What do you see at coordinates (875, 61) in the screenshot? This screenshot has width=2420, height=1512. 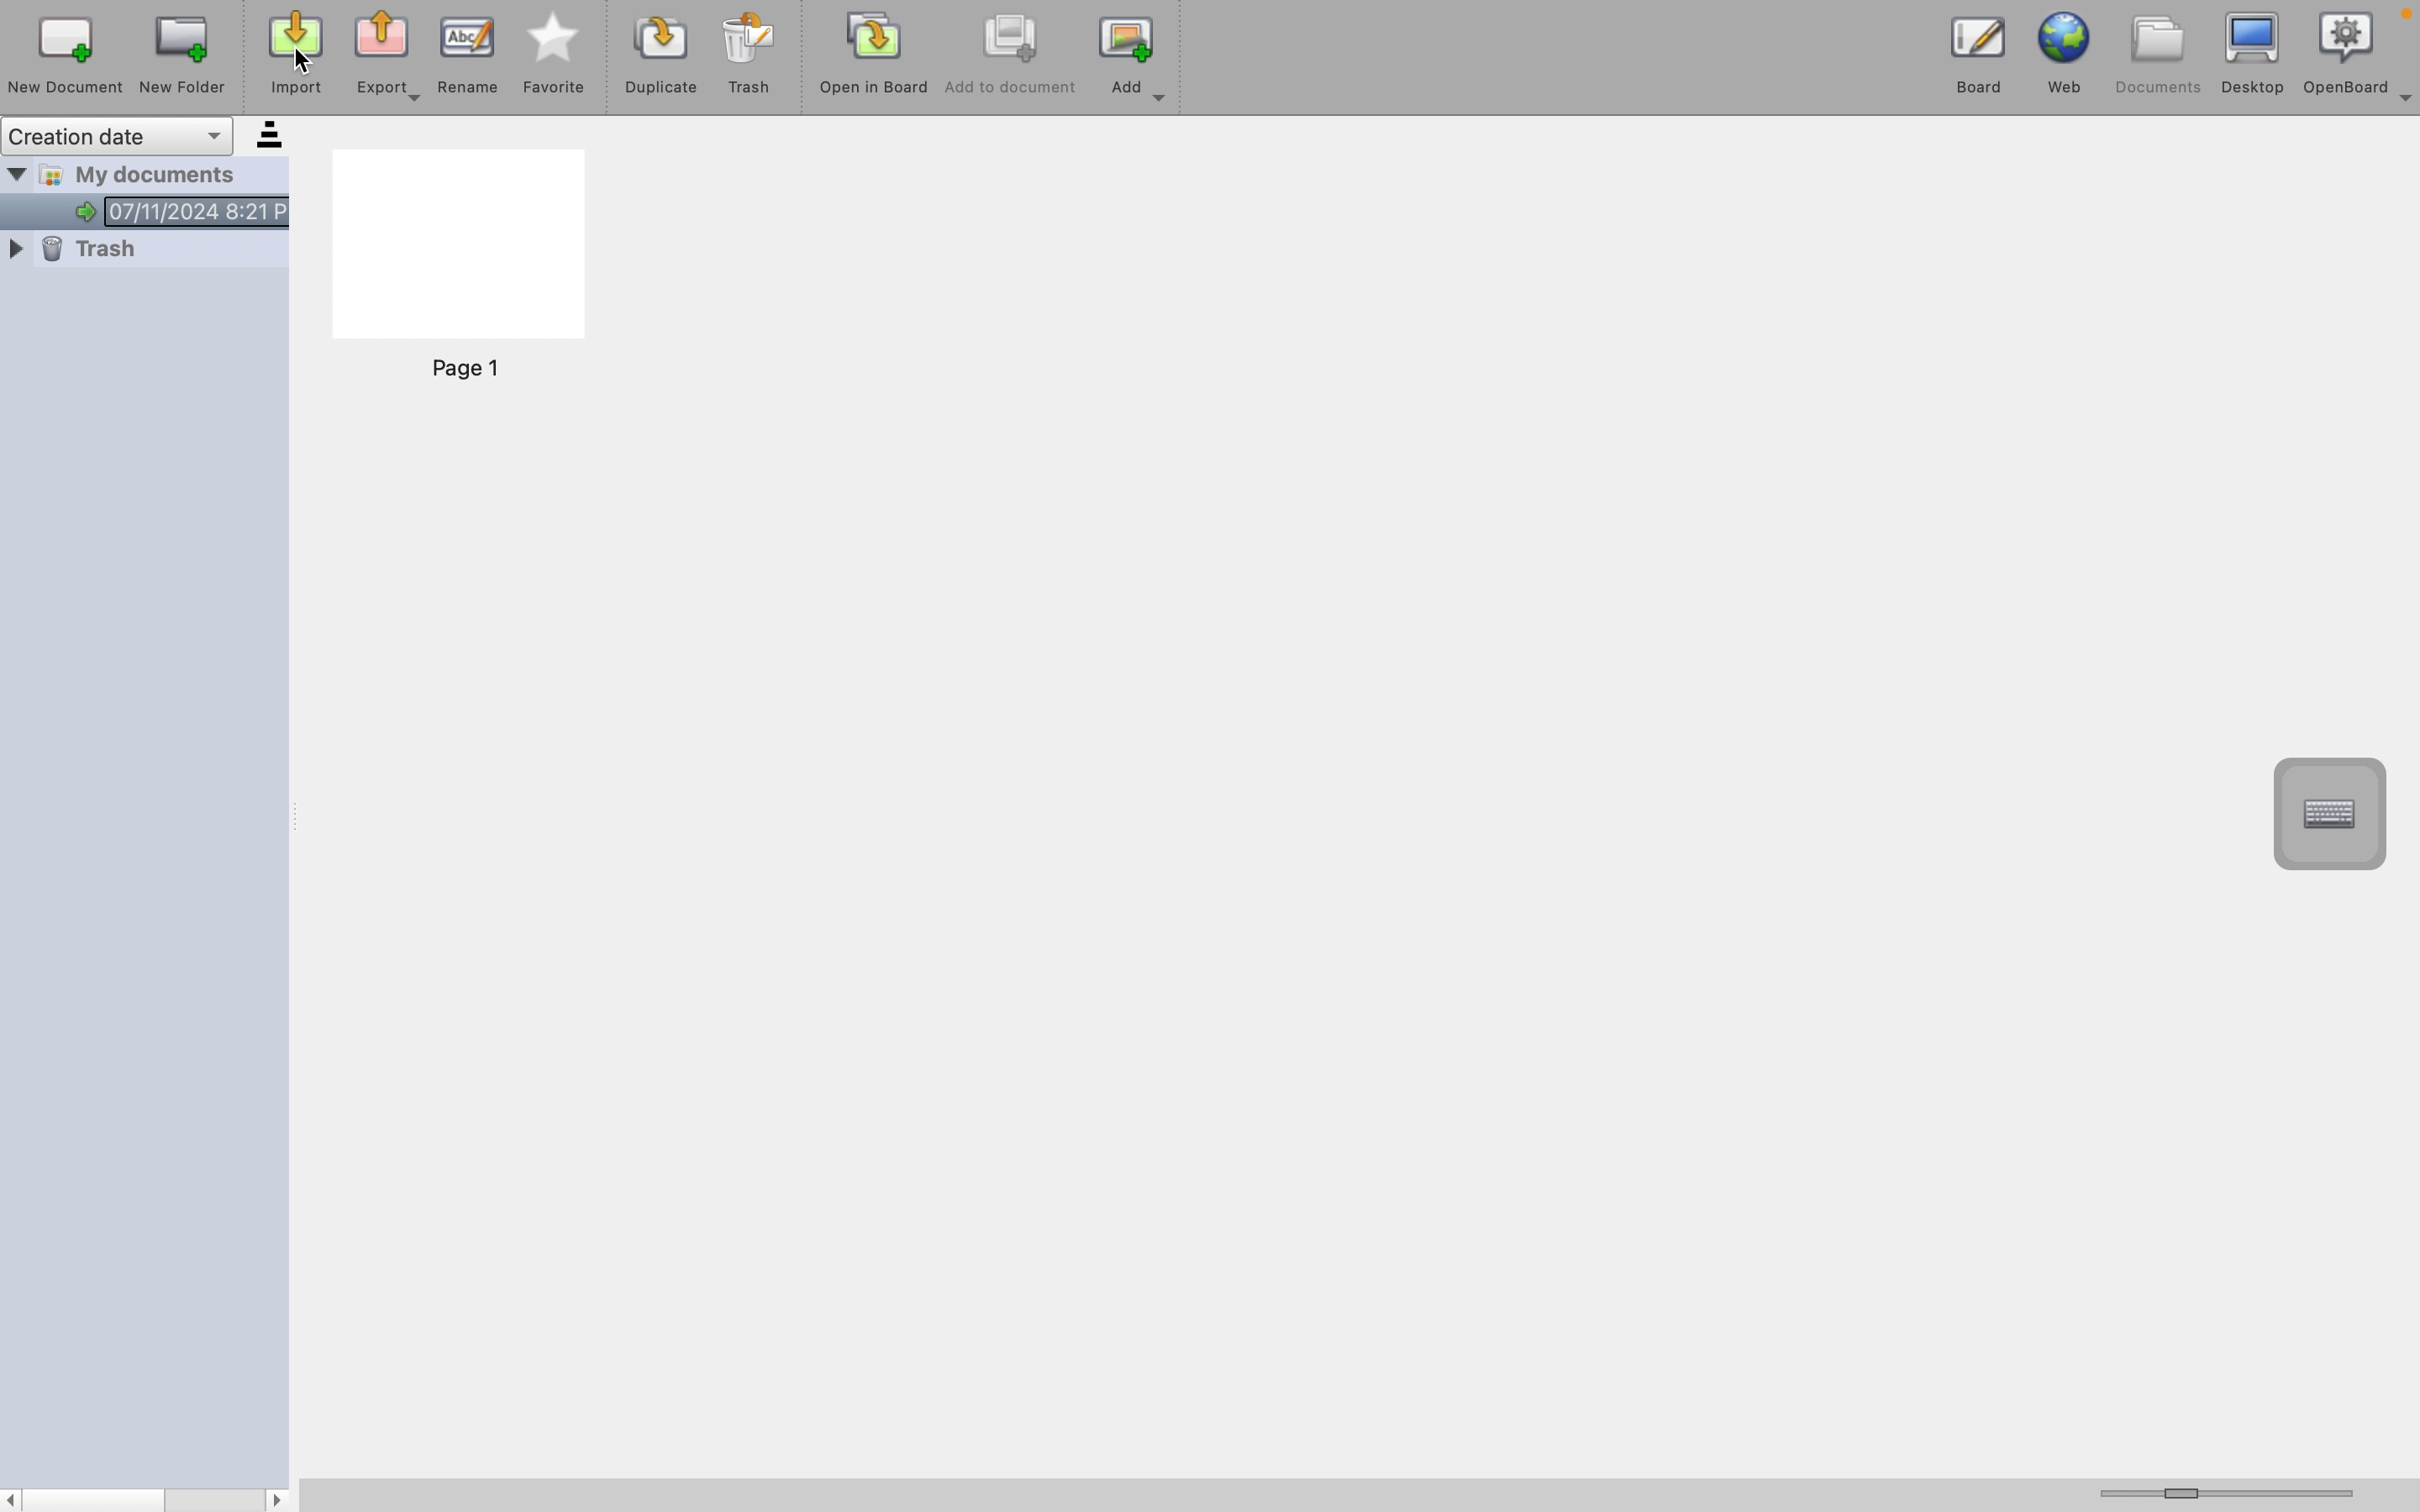 I see `open in board` at bounding box center [875, 61].